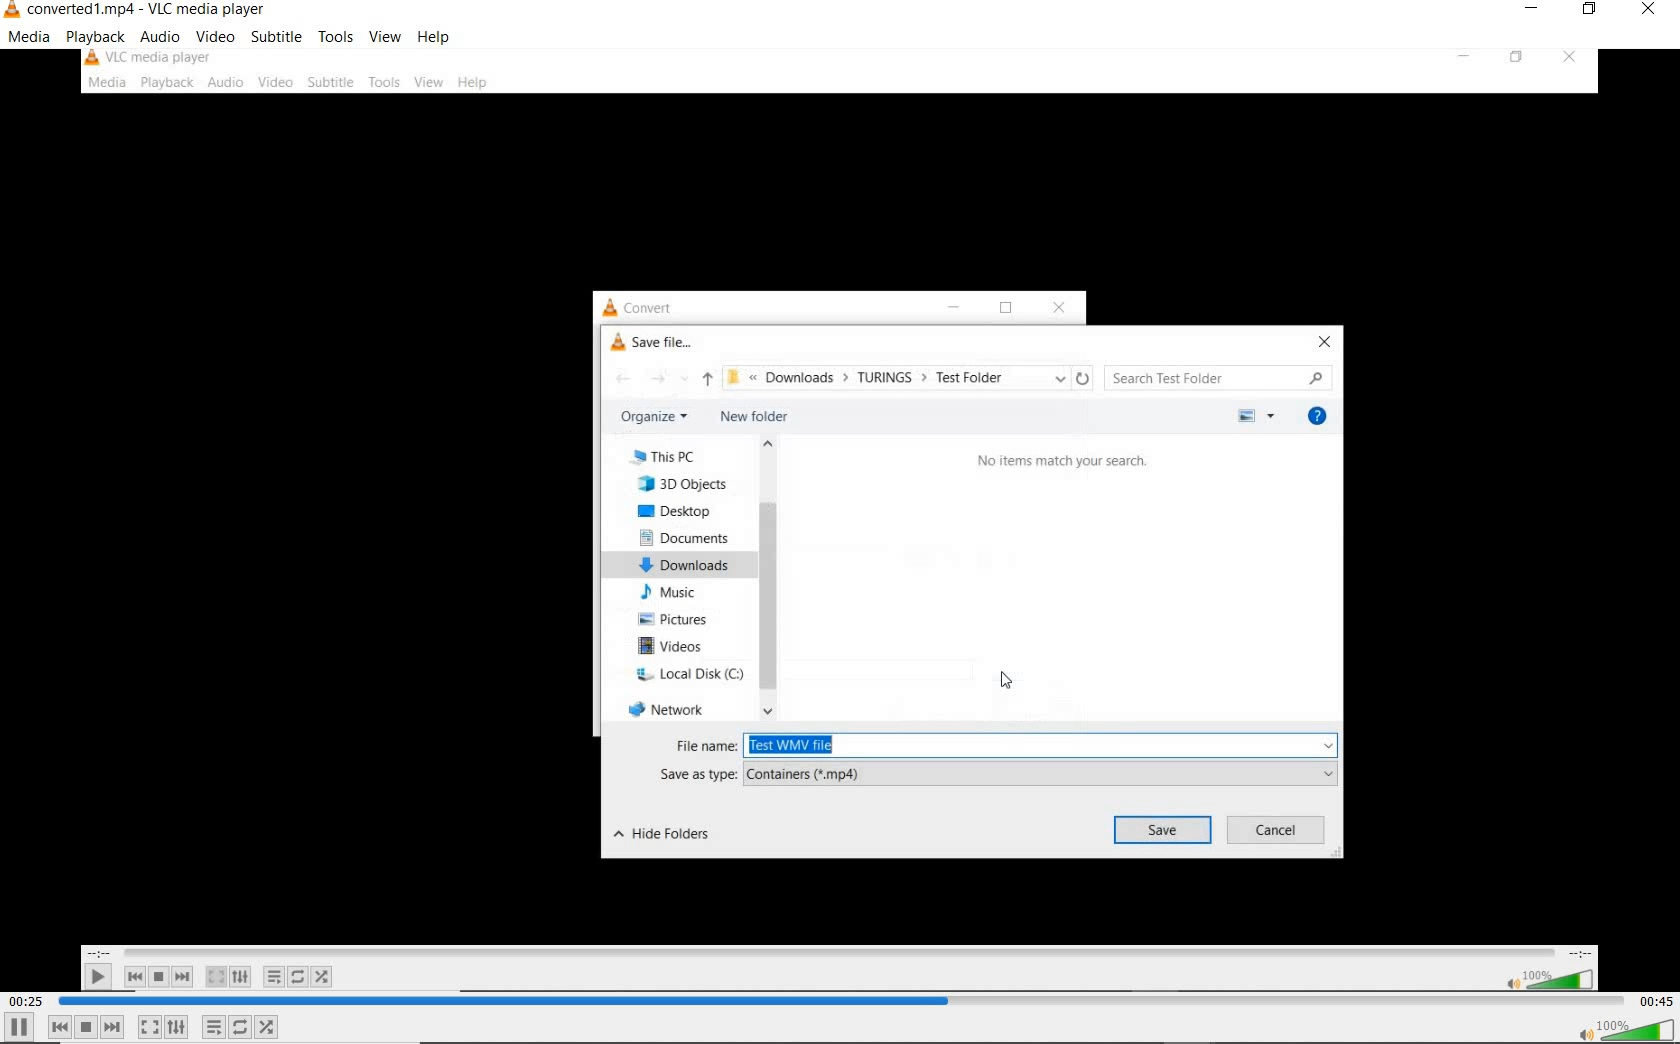 This screenshot has height=1044, width=1680. I want to click on restore down, so click(1593, 10).